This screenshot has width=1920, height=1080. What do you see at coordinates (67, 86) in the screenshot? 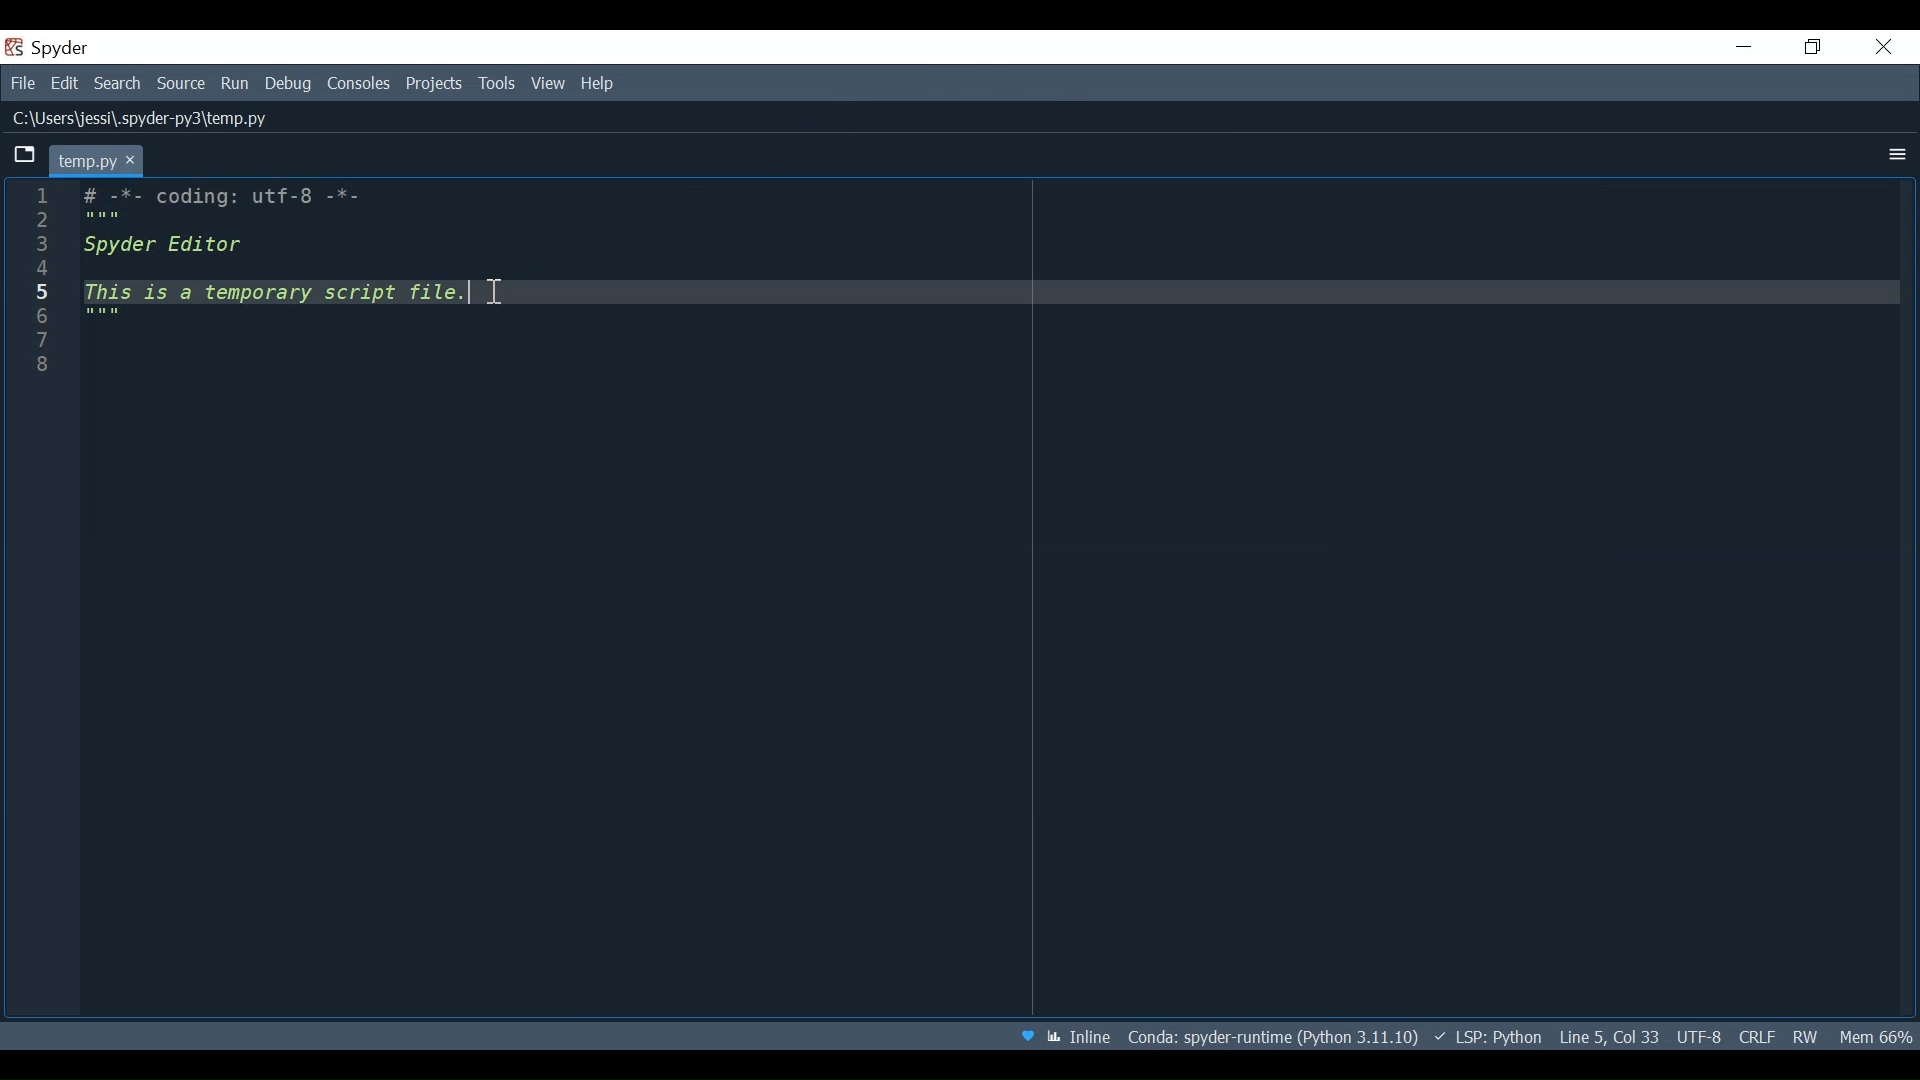
I see `Edit` at bounding box center [67, 86].